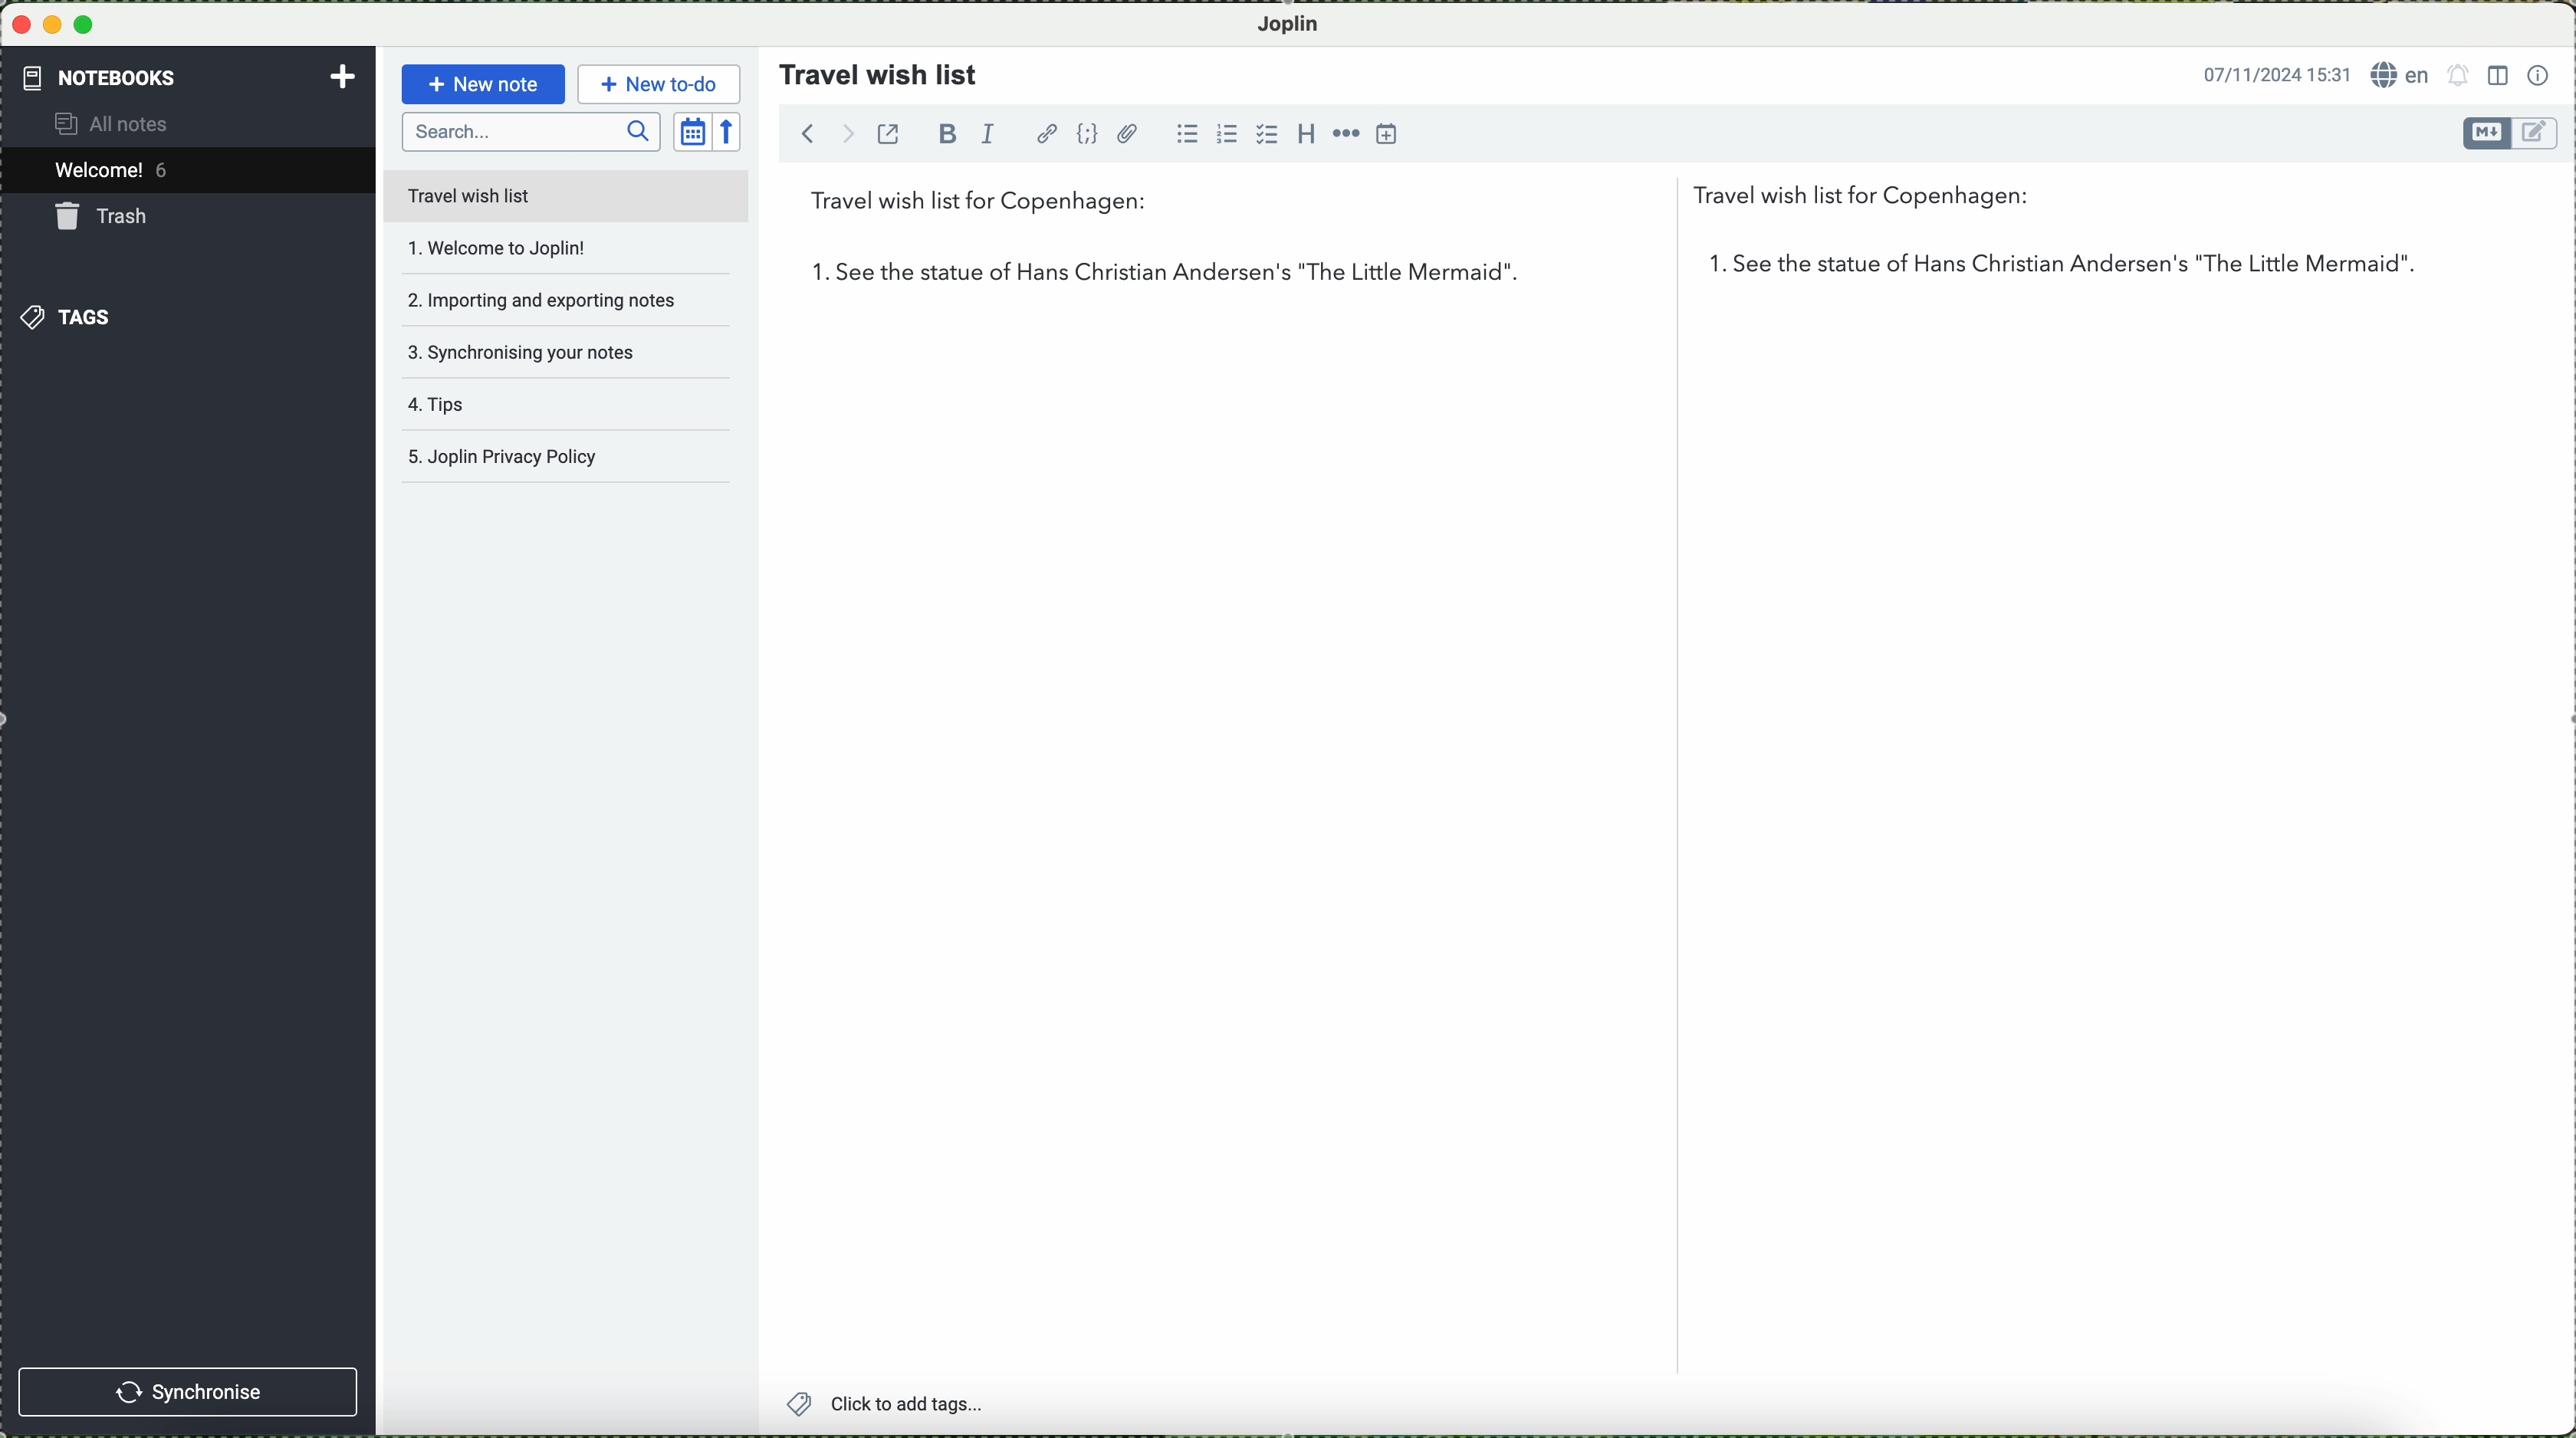 Image resolution: width=2576 pixels, height=1438 pixels. What do you see at coordinates (528, 412) in the screenshot?
I see `tips` at bounding box center [528, 412].